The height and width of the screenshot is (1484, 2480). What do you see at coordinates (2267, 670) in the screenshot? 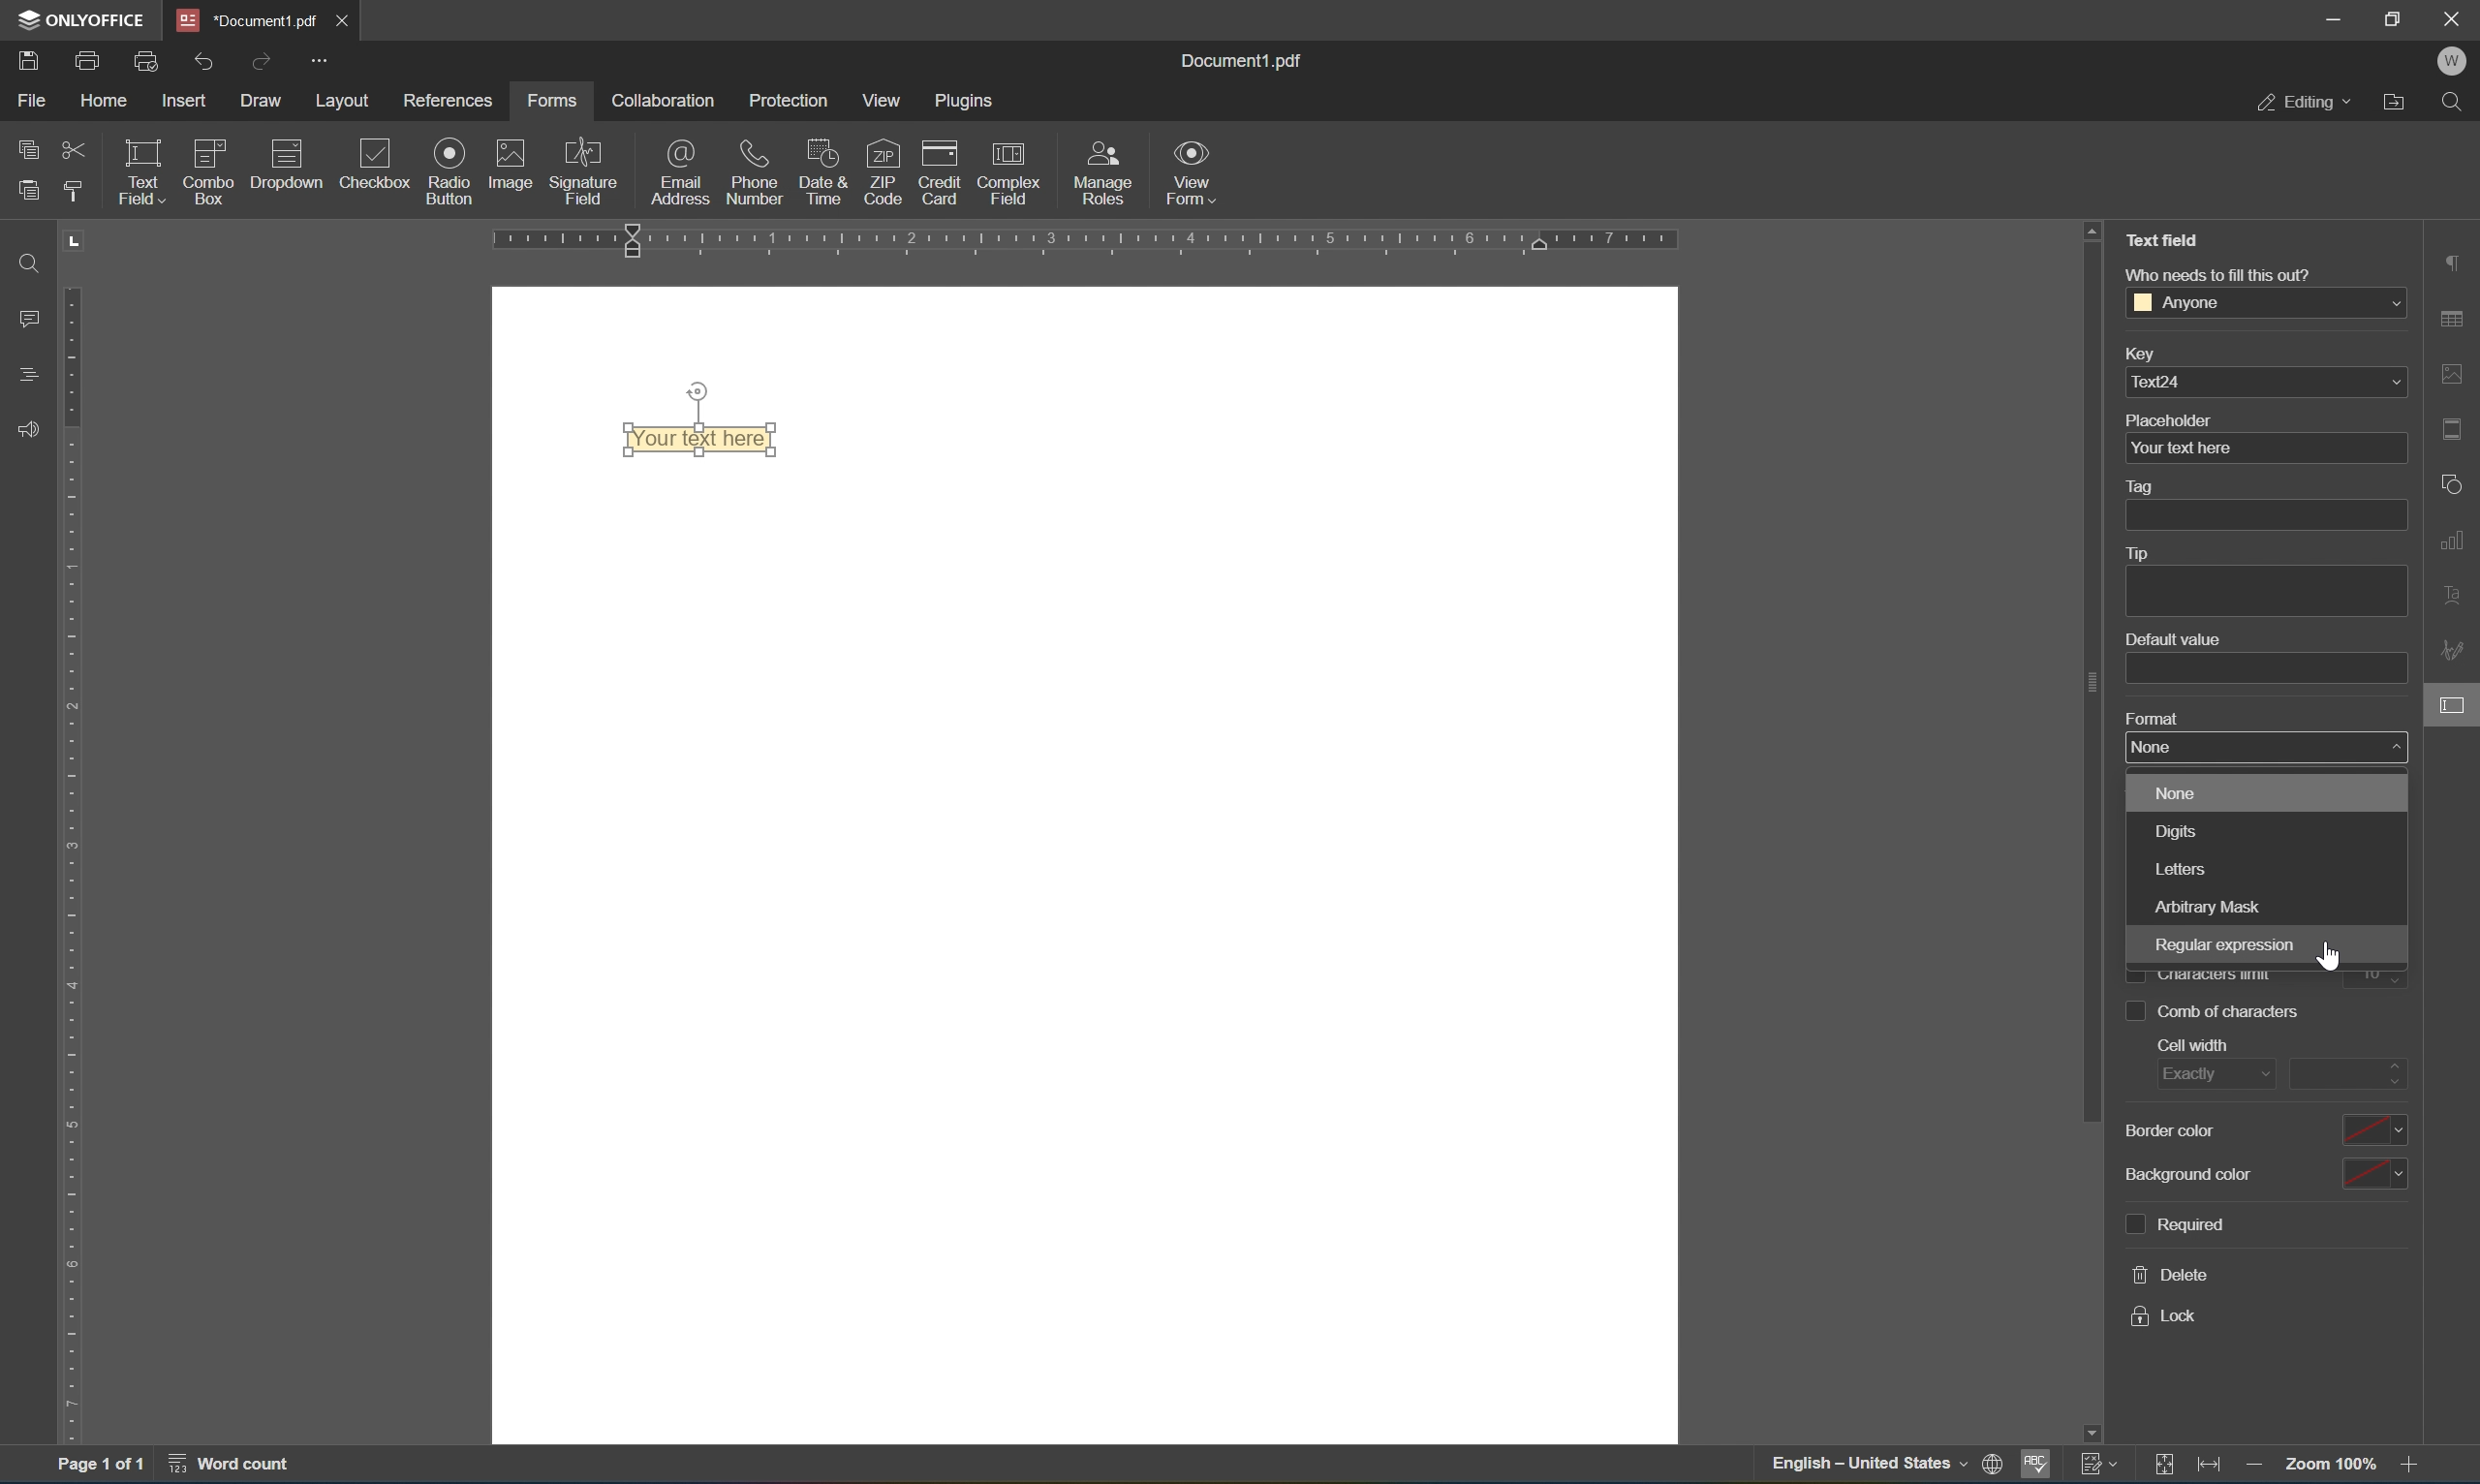
I see `add default value` at bounding box center [2267, 670].